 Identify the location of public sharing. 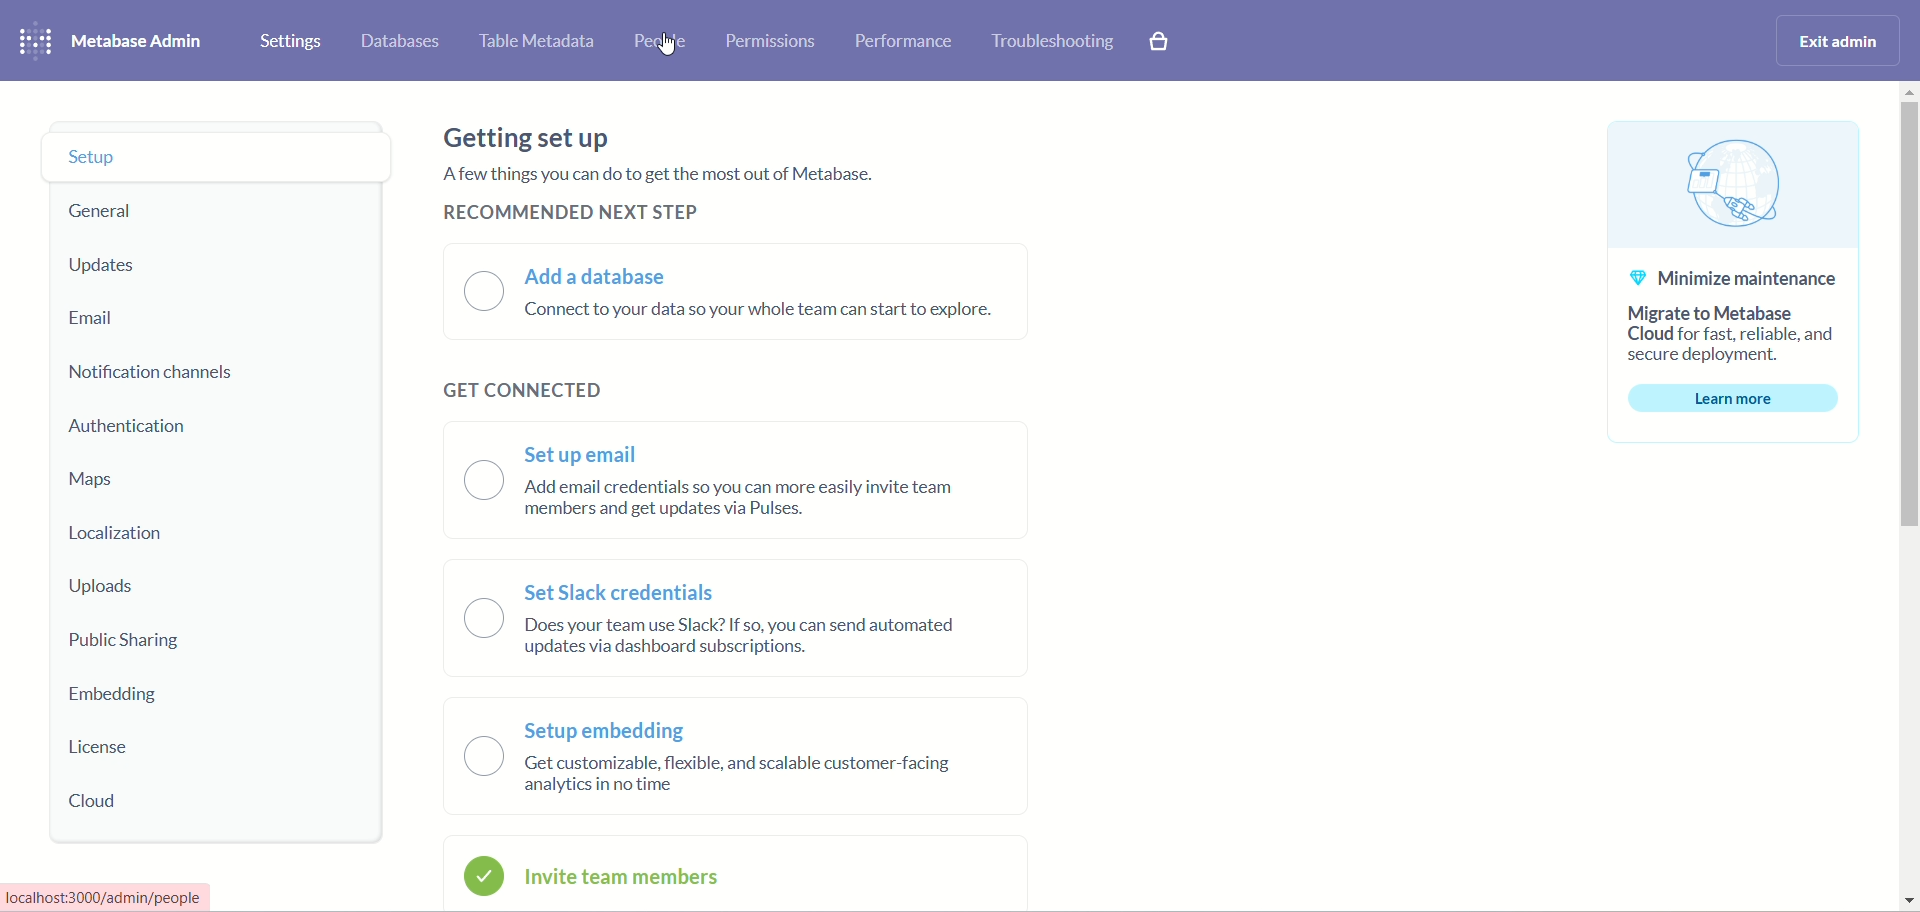
(128, 643).